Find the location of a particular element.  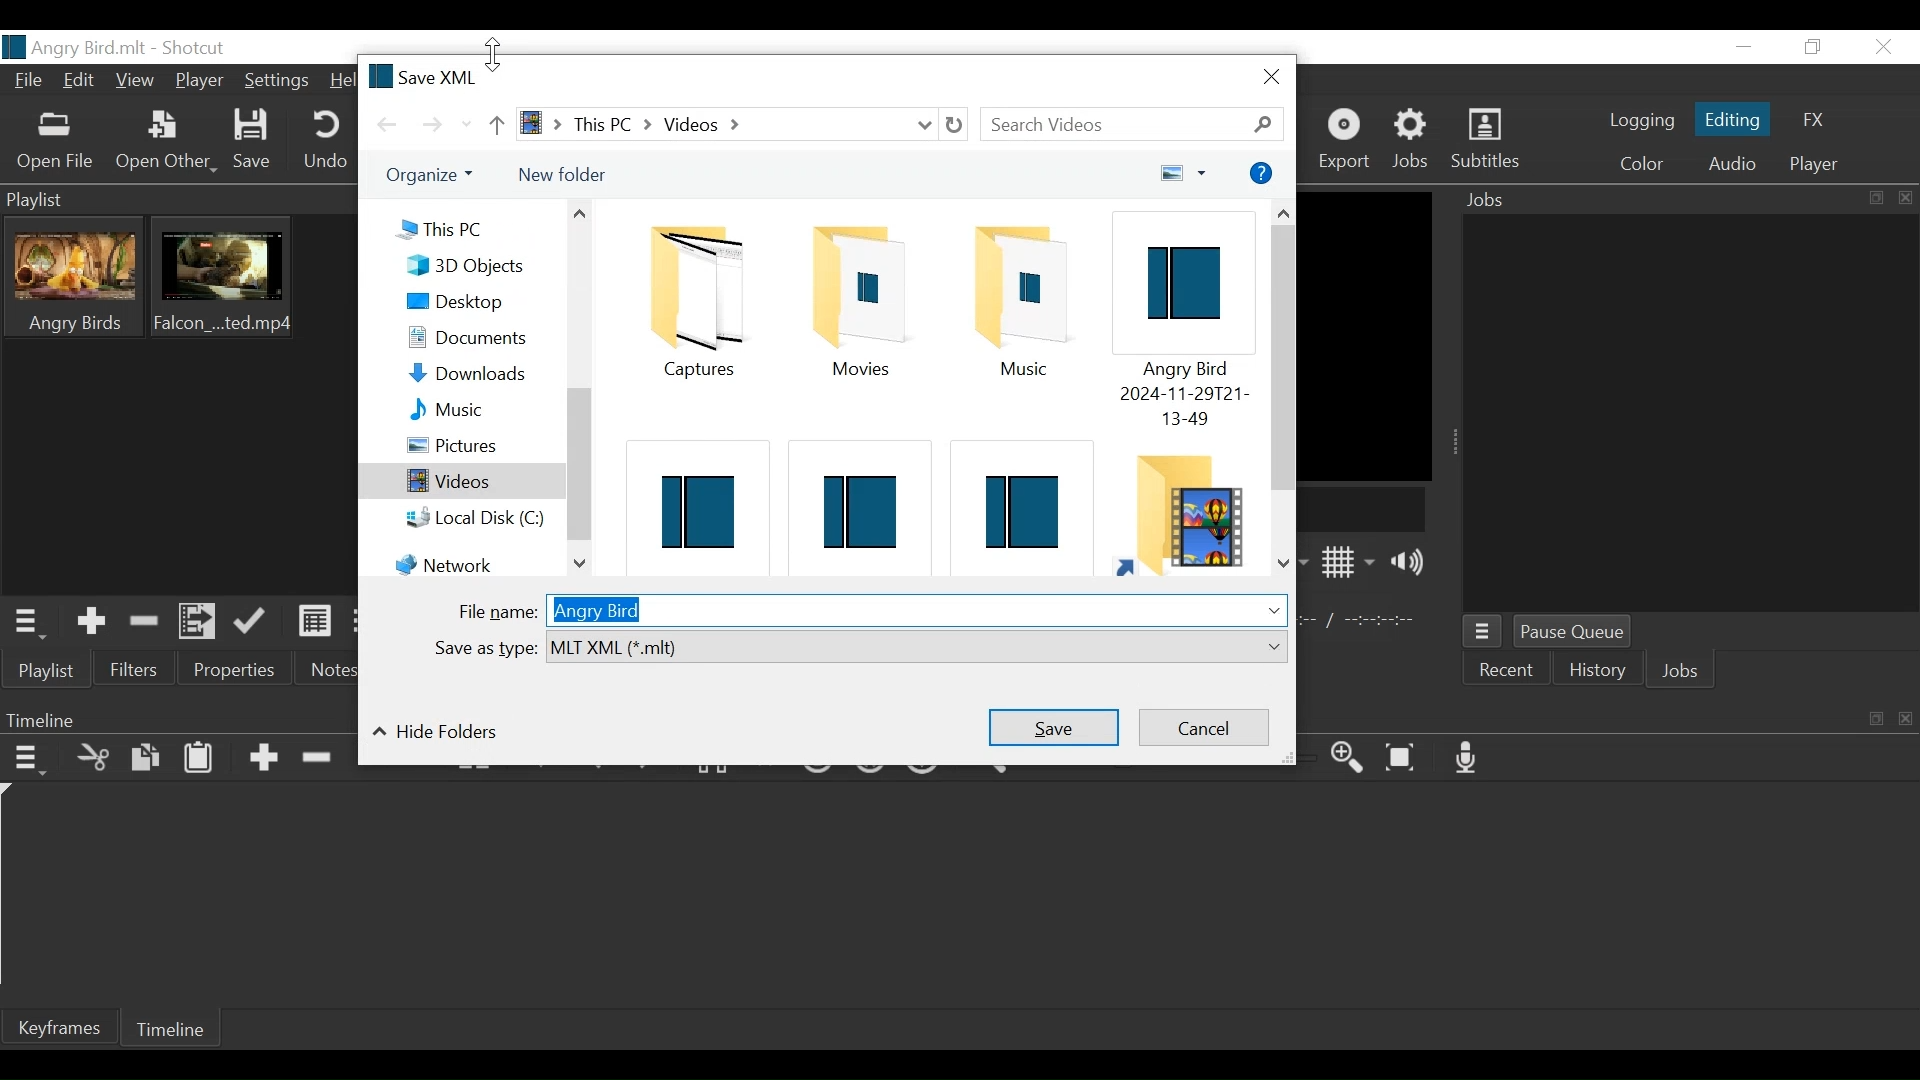

Jobs is located at coordinates (1677, 672).